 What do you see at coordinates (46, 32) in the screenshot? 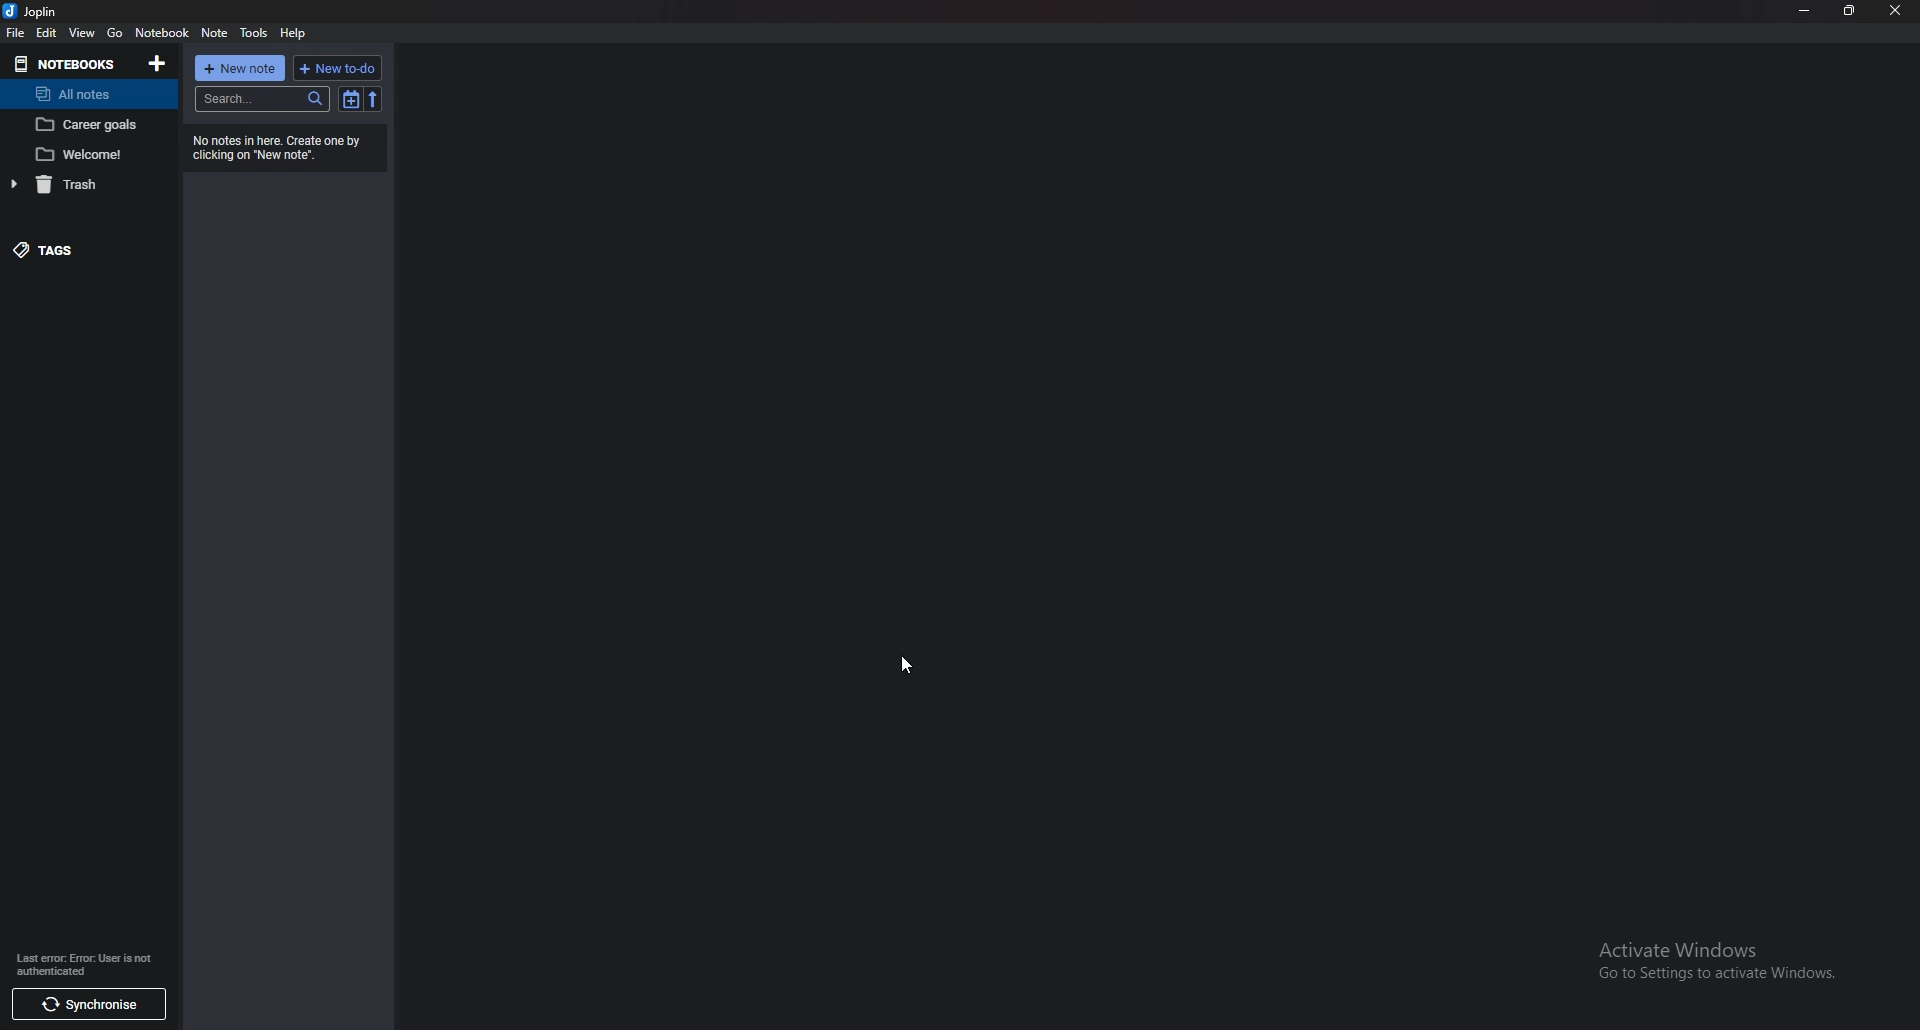
I see `edit` at bounding box center [46, 32].